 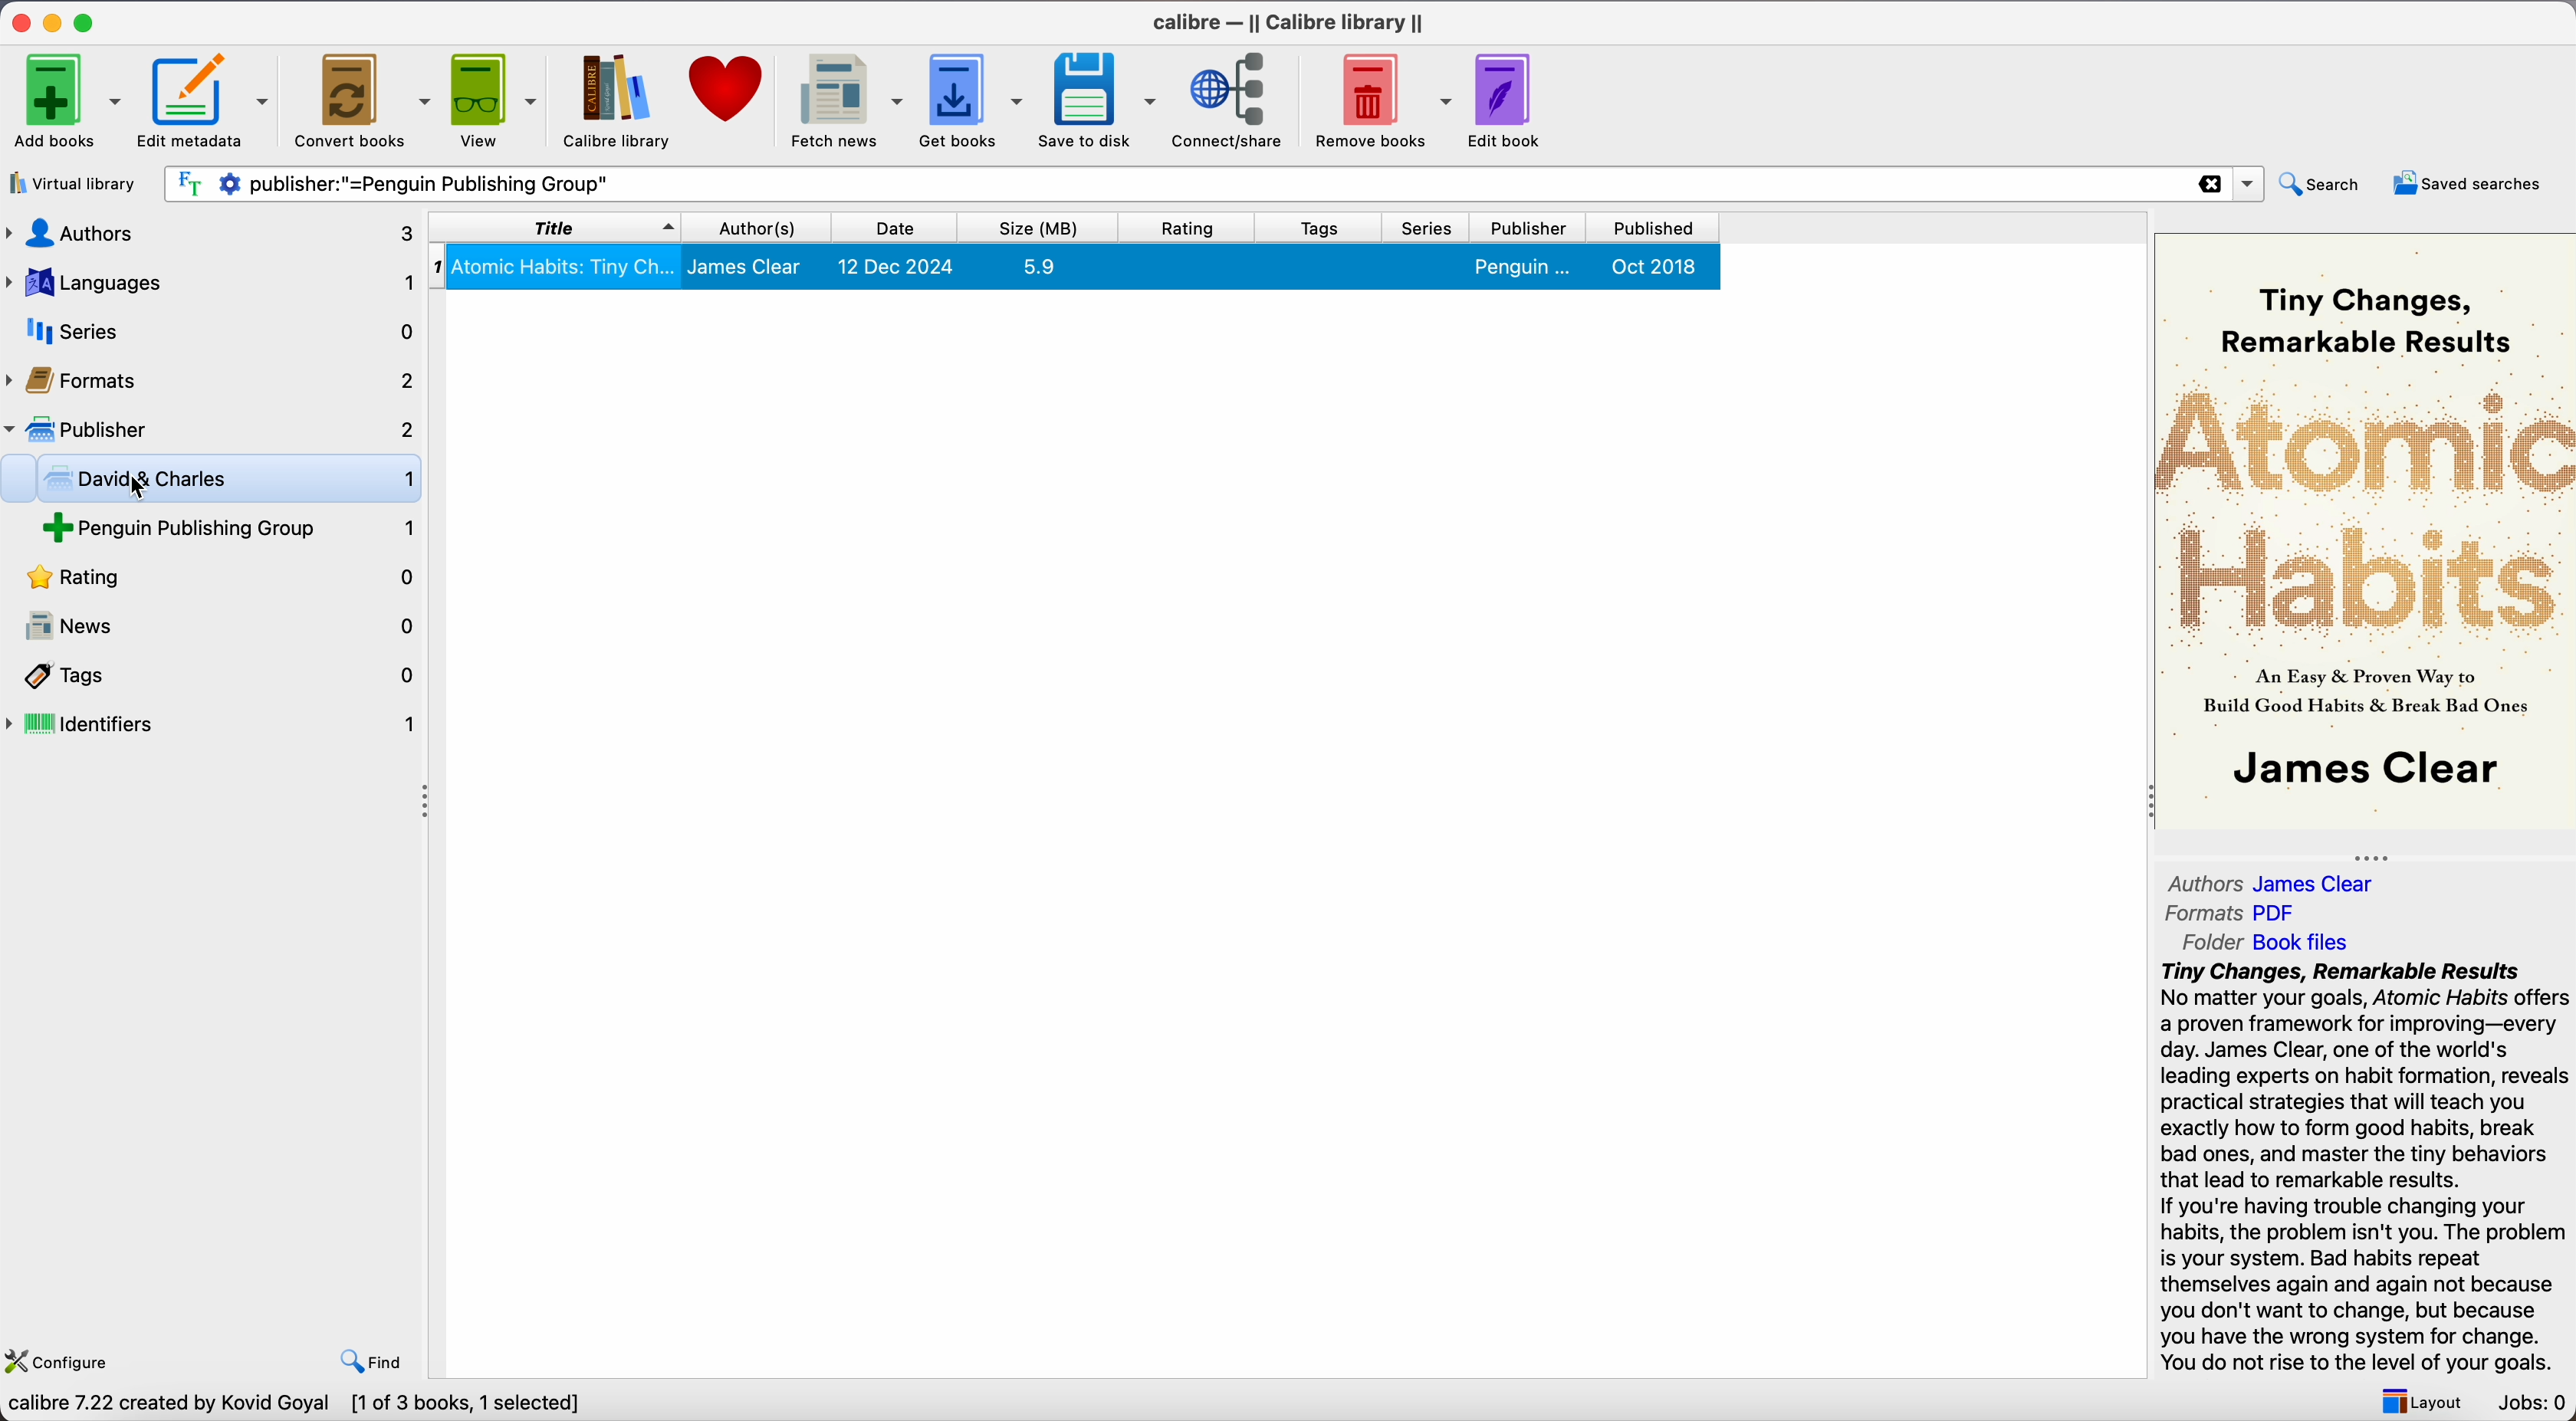 I want to click on David & Charles, so click(x=226, y=481).